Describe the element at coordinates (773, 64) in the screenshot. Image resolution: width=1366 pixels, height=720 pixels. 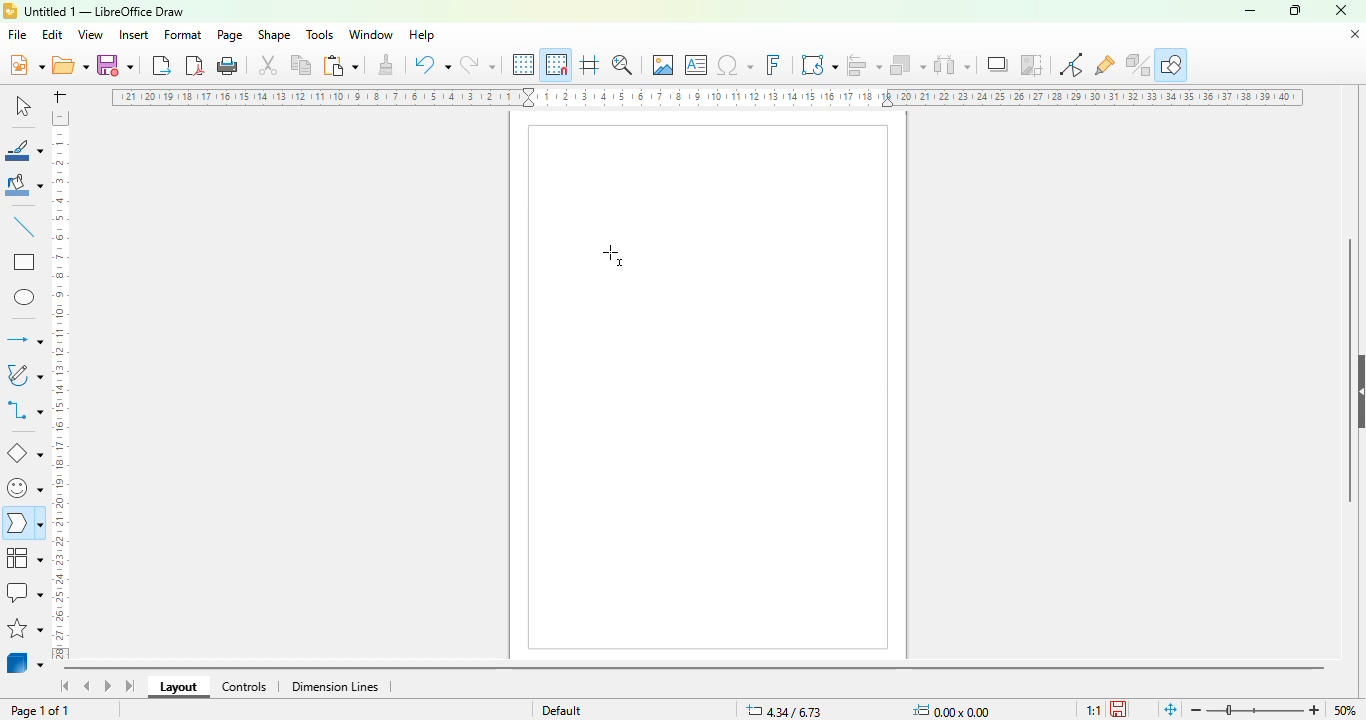
I see `insert fontwork text` at that location.